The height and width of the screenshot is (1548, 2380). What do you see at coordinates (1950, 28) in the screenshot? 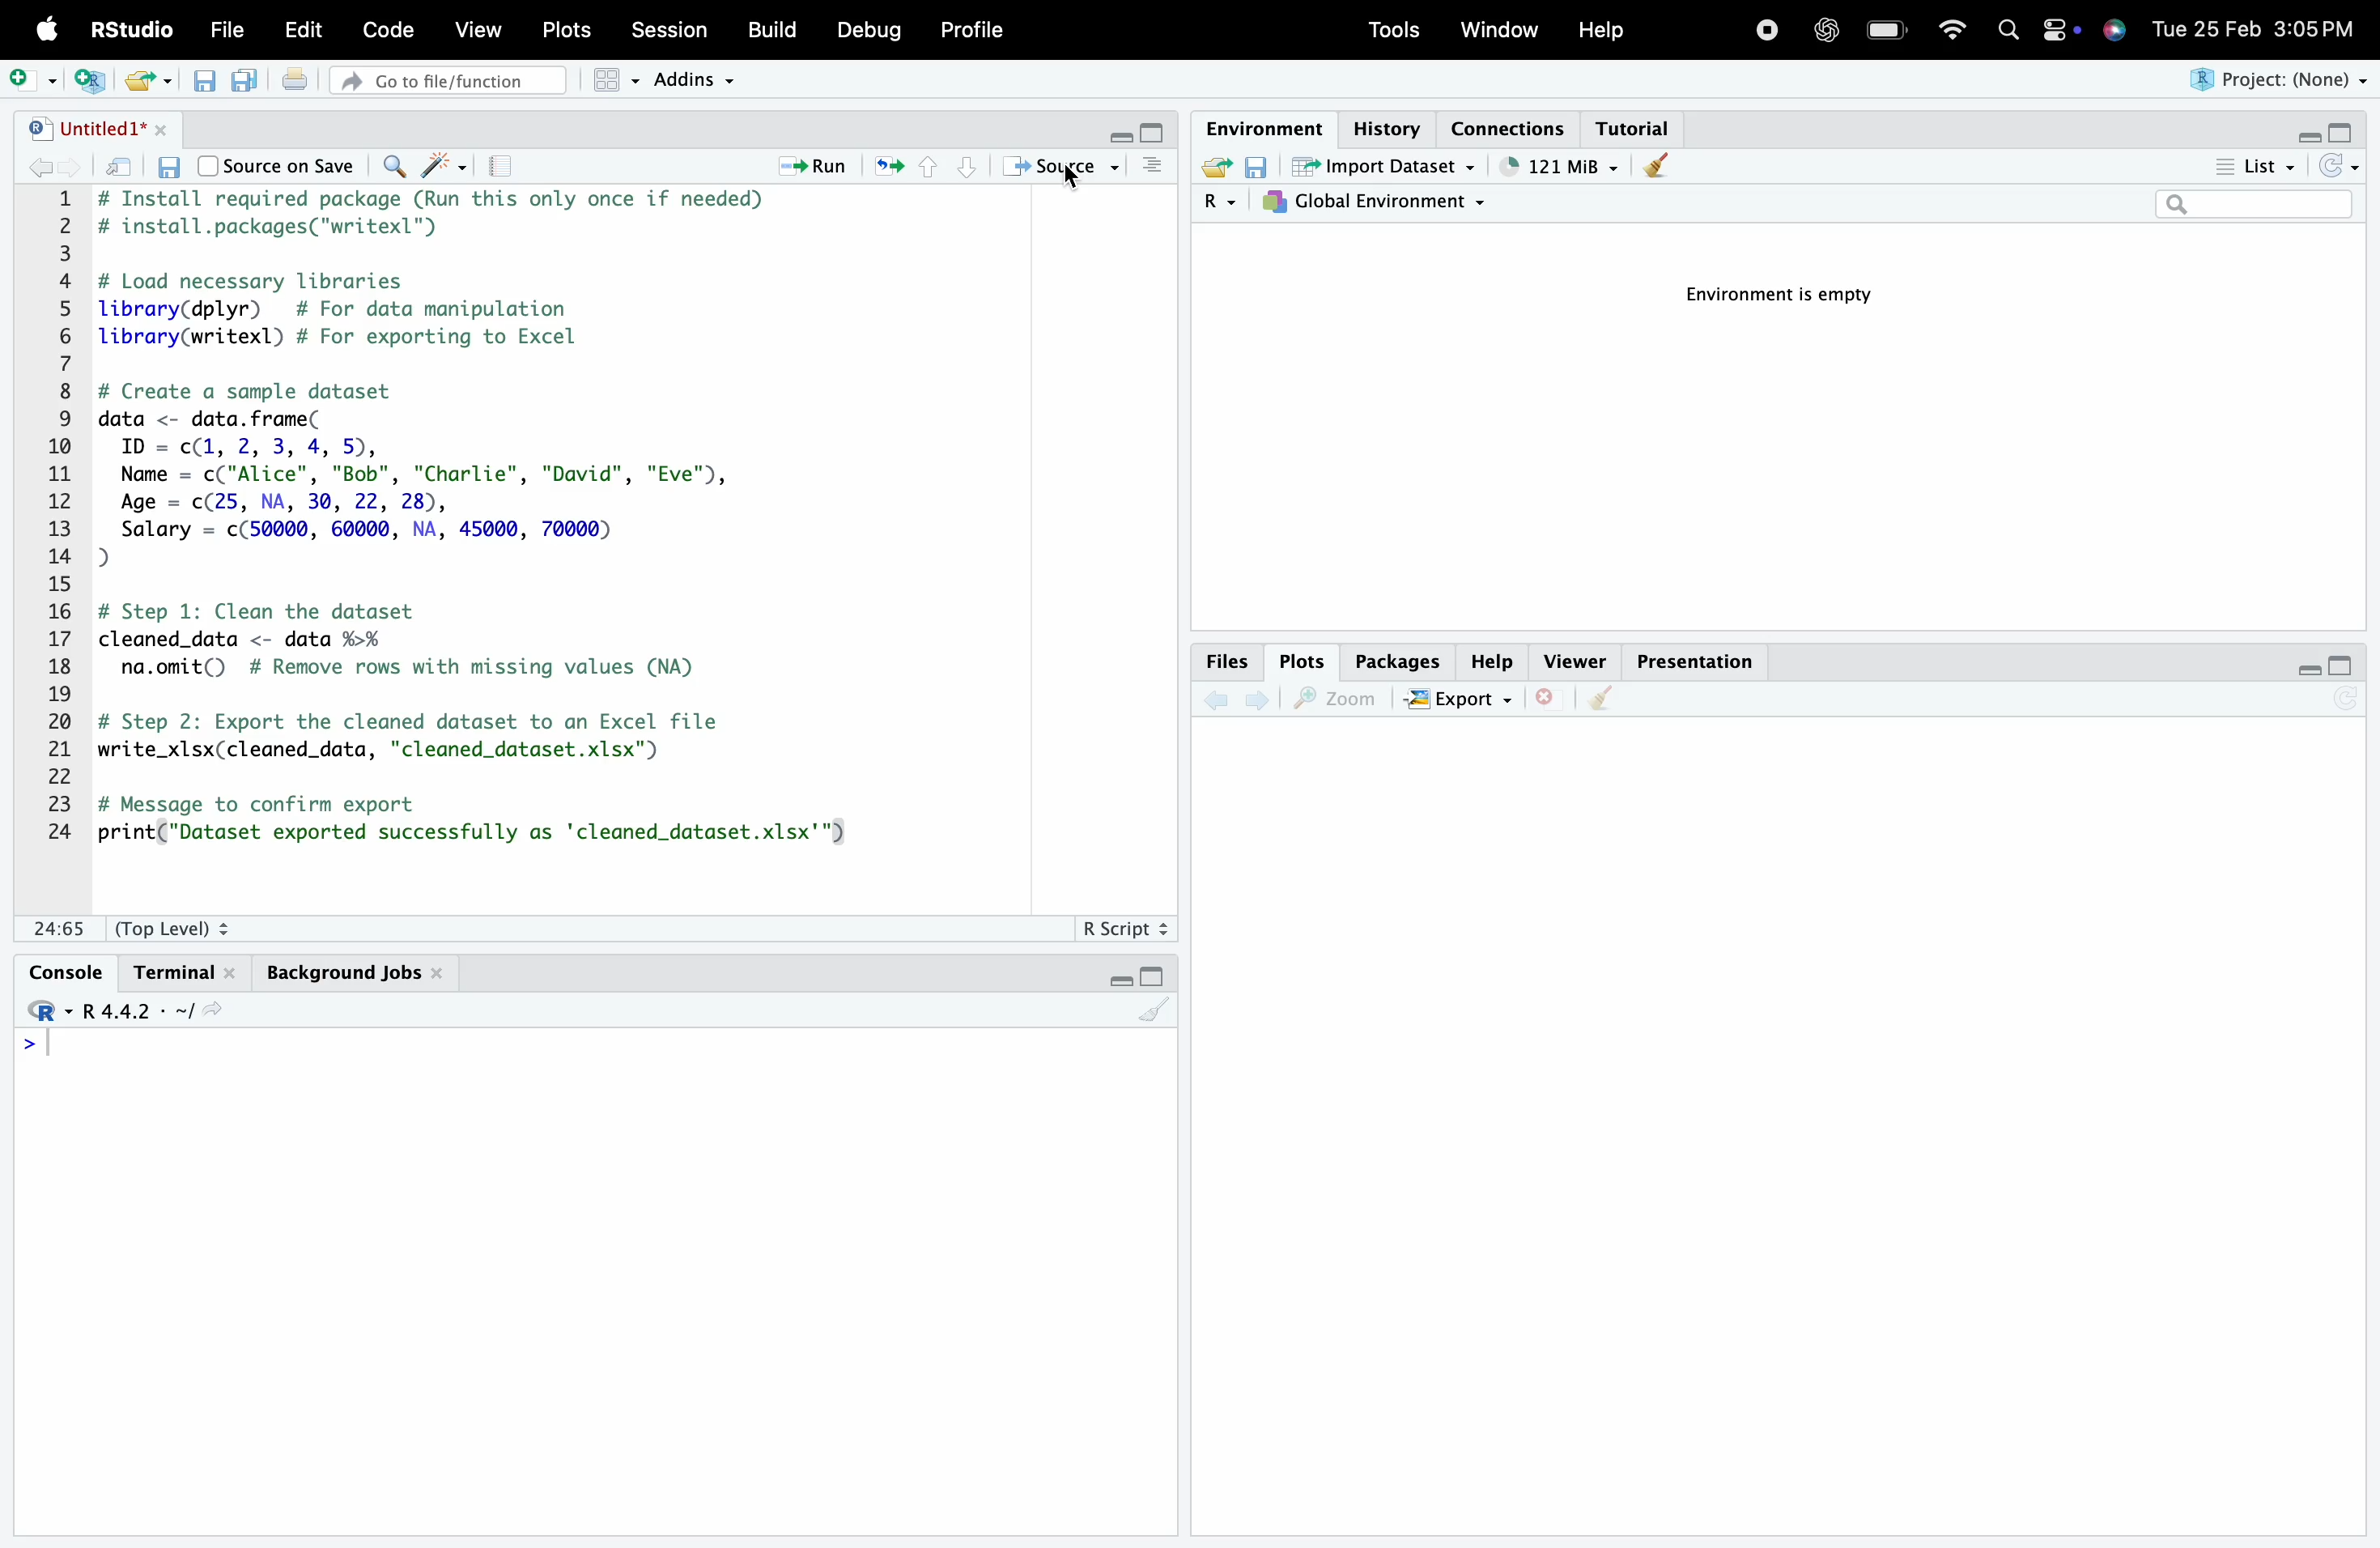
I see `Wifi` at bounding box center [1950, 28].